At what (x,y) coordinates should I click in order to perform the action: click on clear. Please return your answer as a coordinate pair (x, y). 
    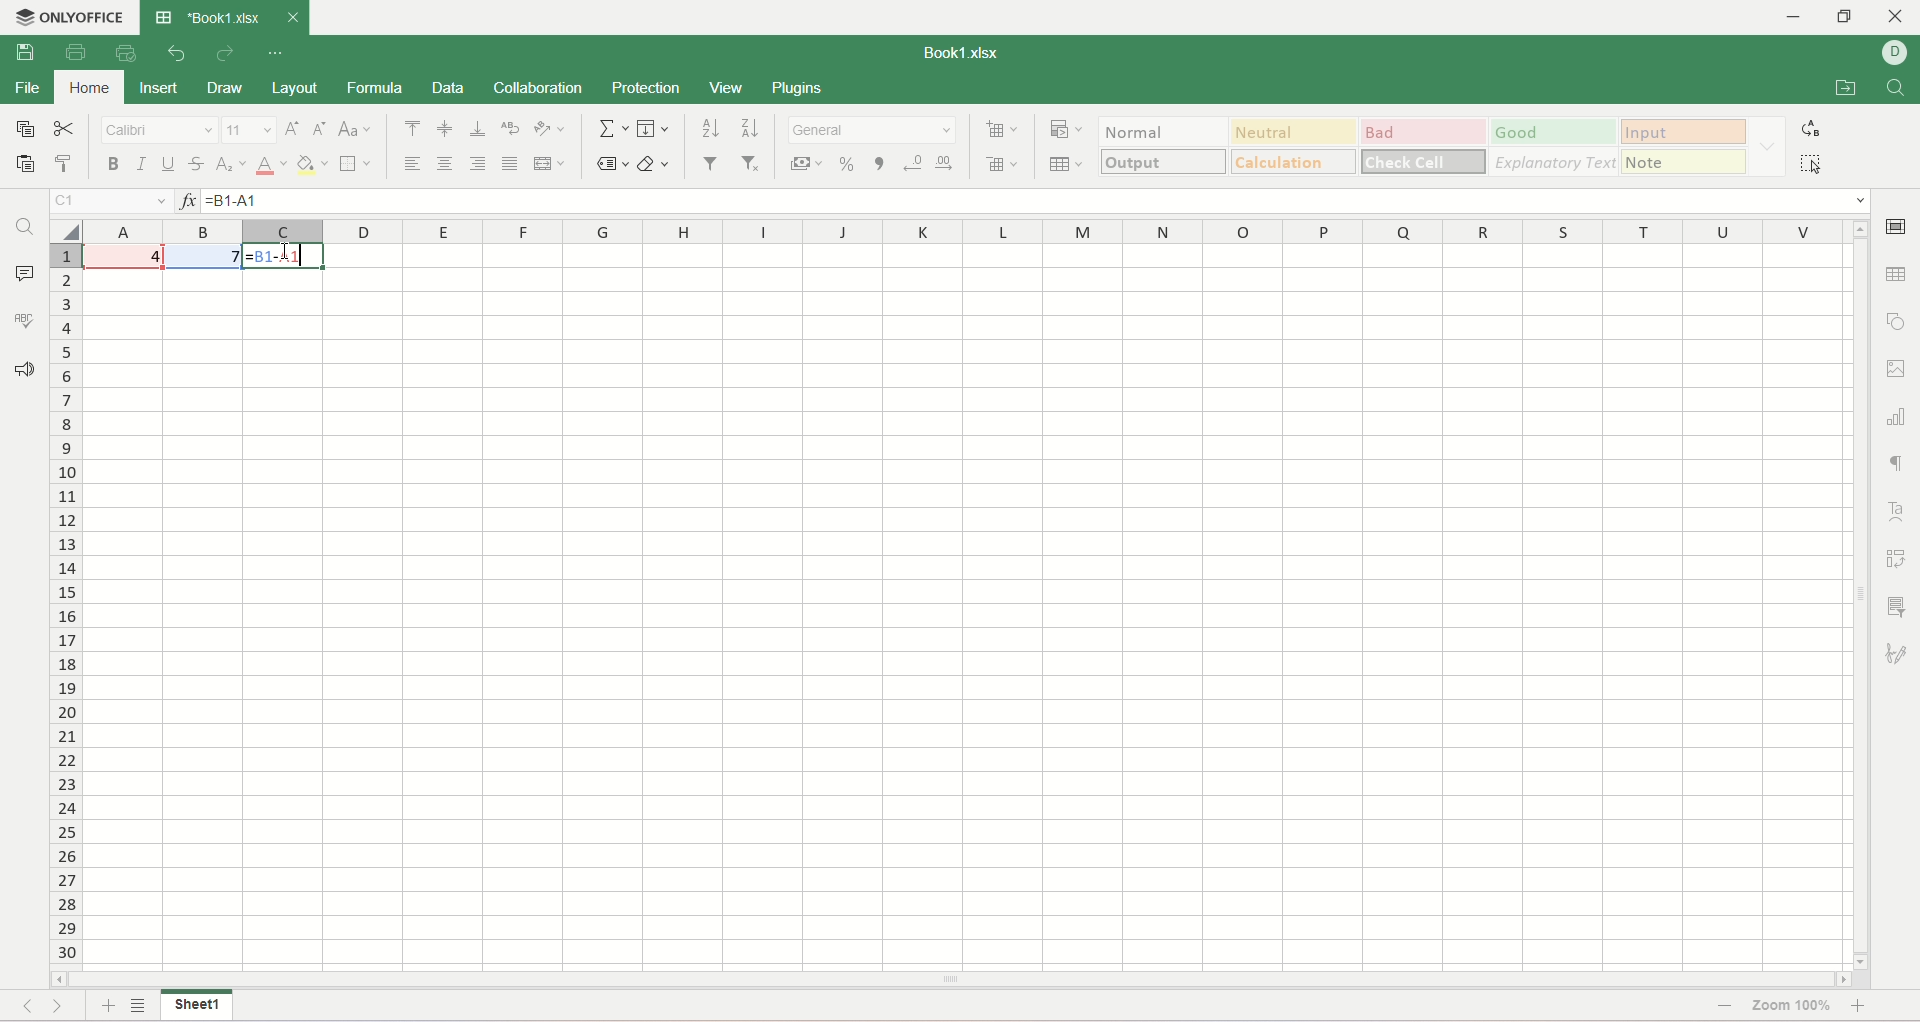
    Looking at the image, I should click on (654, 165).